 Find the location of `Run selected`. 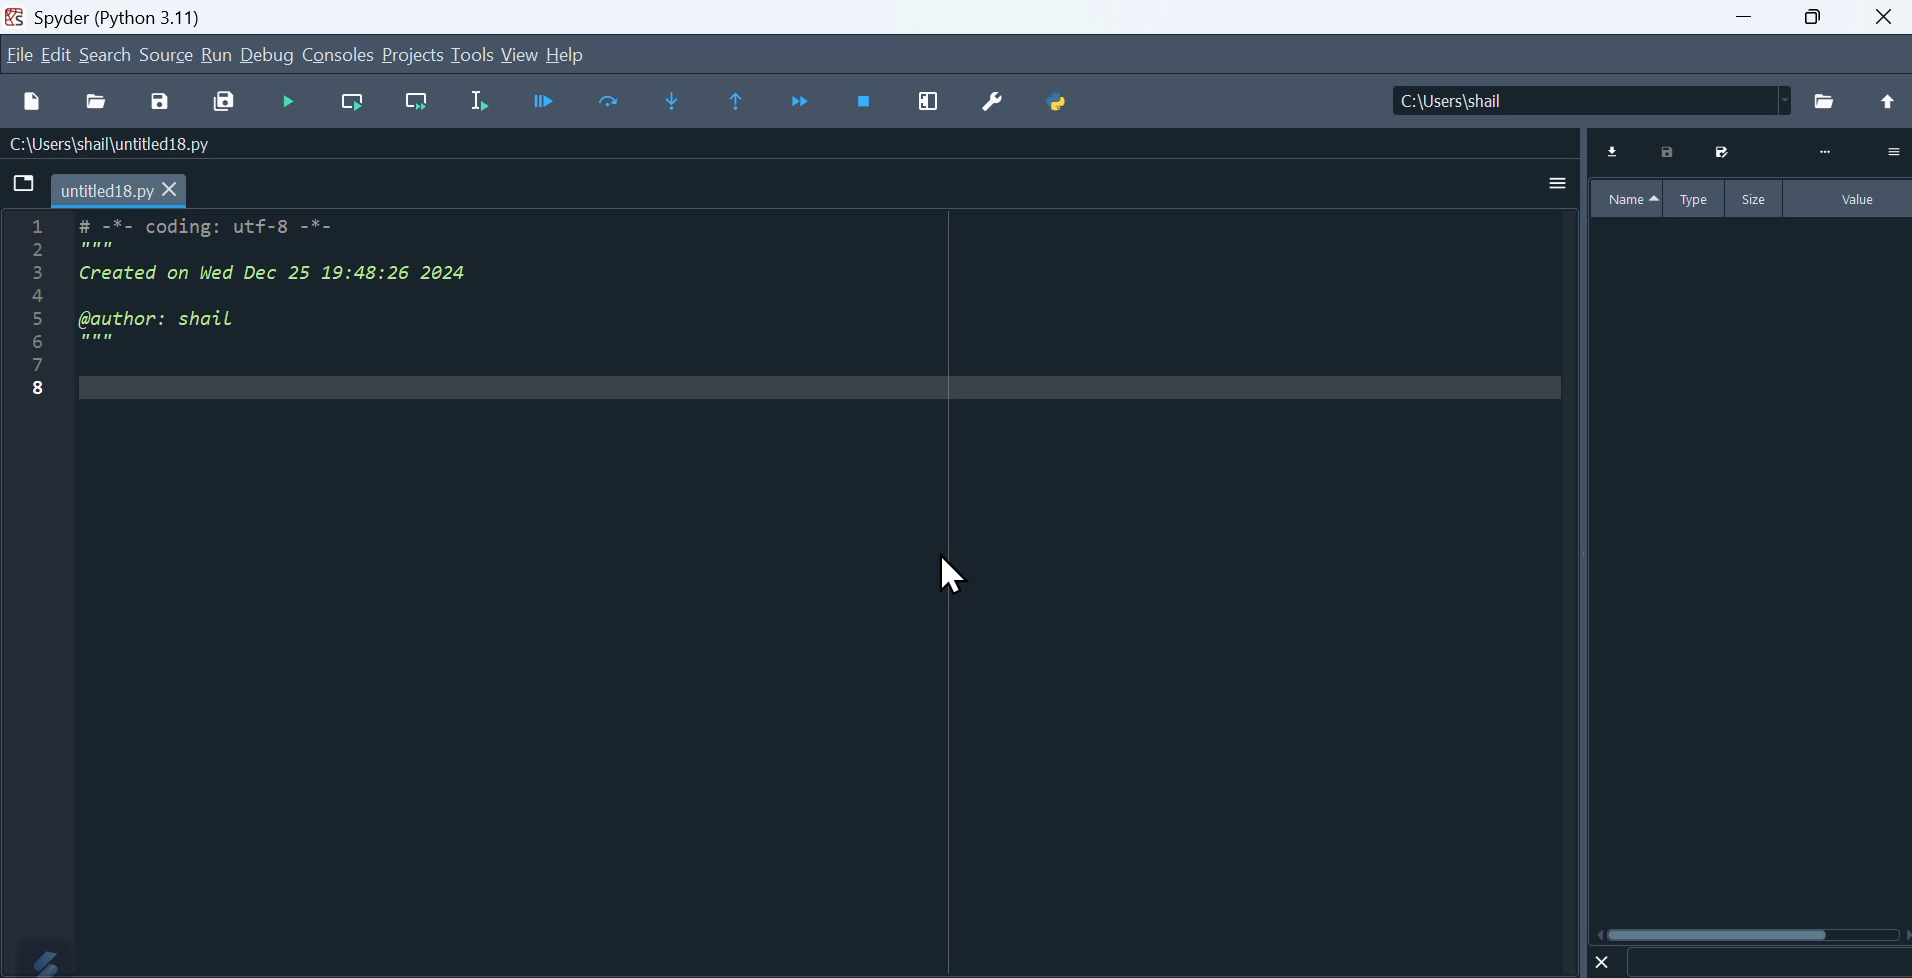

Run selected is located at coordinates (479, 102).